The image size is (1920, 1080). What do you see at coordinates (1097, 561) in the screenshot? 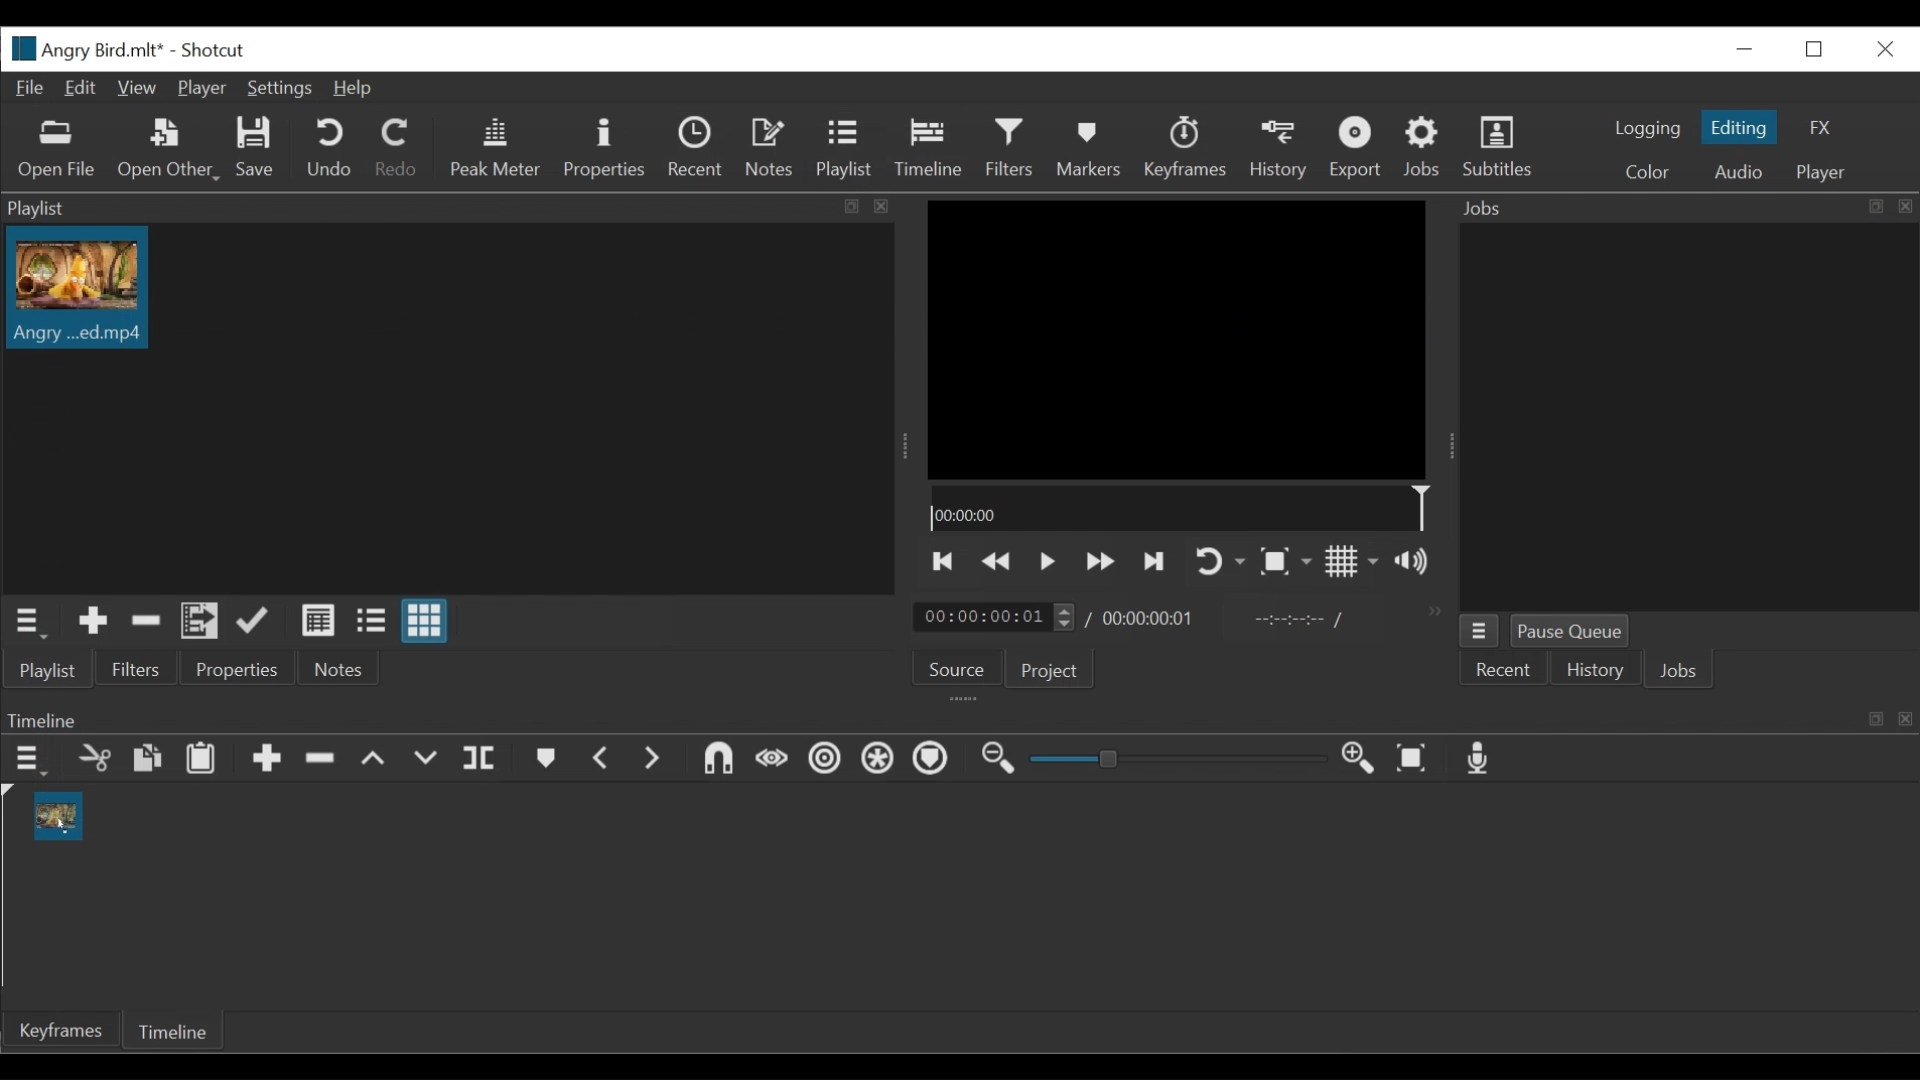
I see `Play forward quickly` at bounding box center [1097, 561].